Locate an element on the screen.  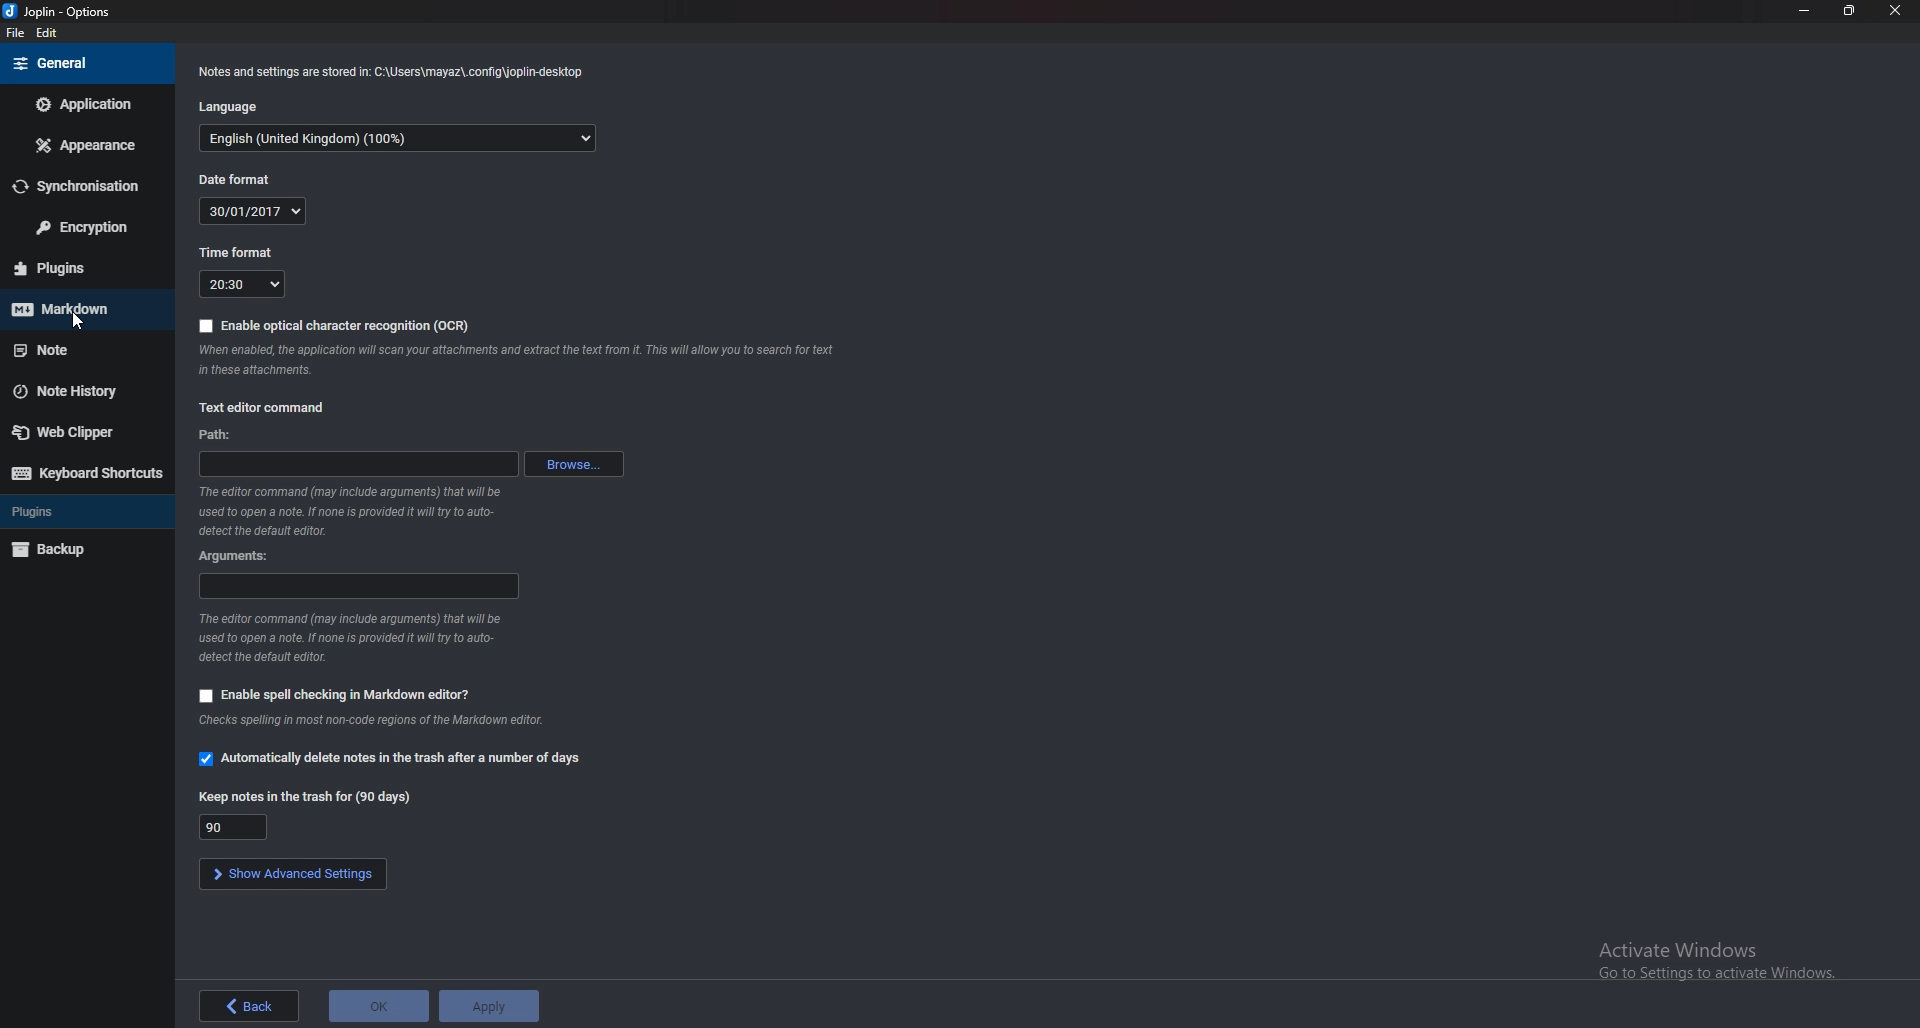
file is located at coordinates (18, 33).